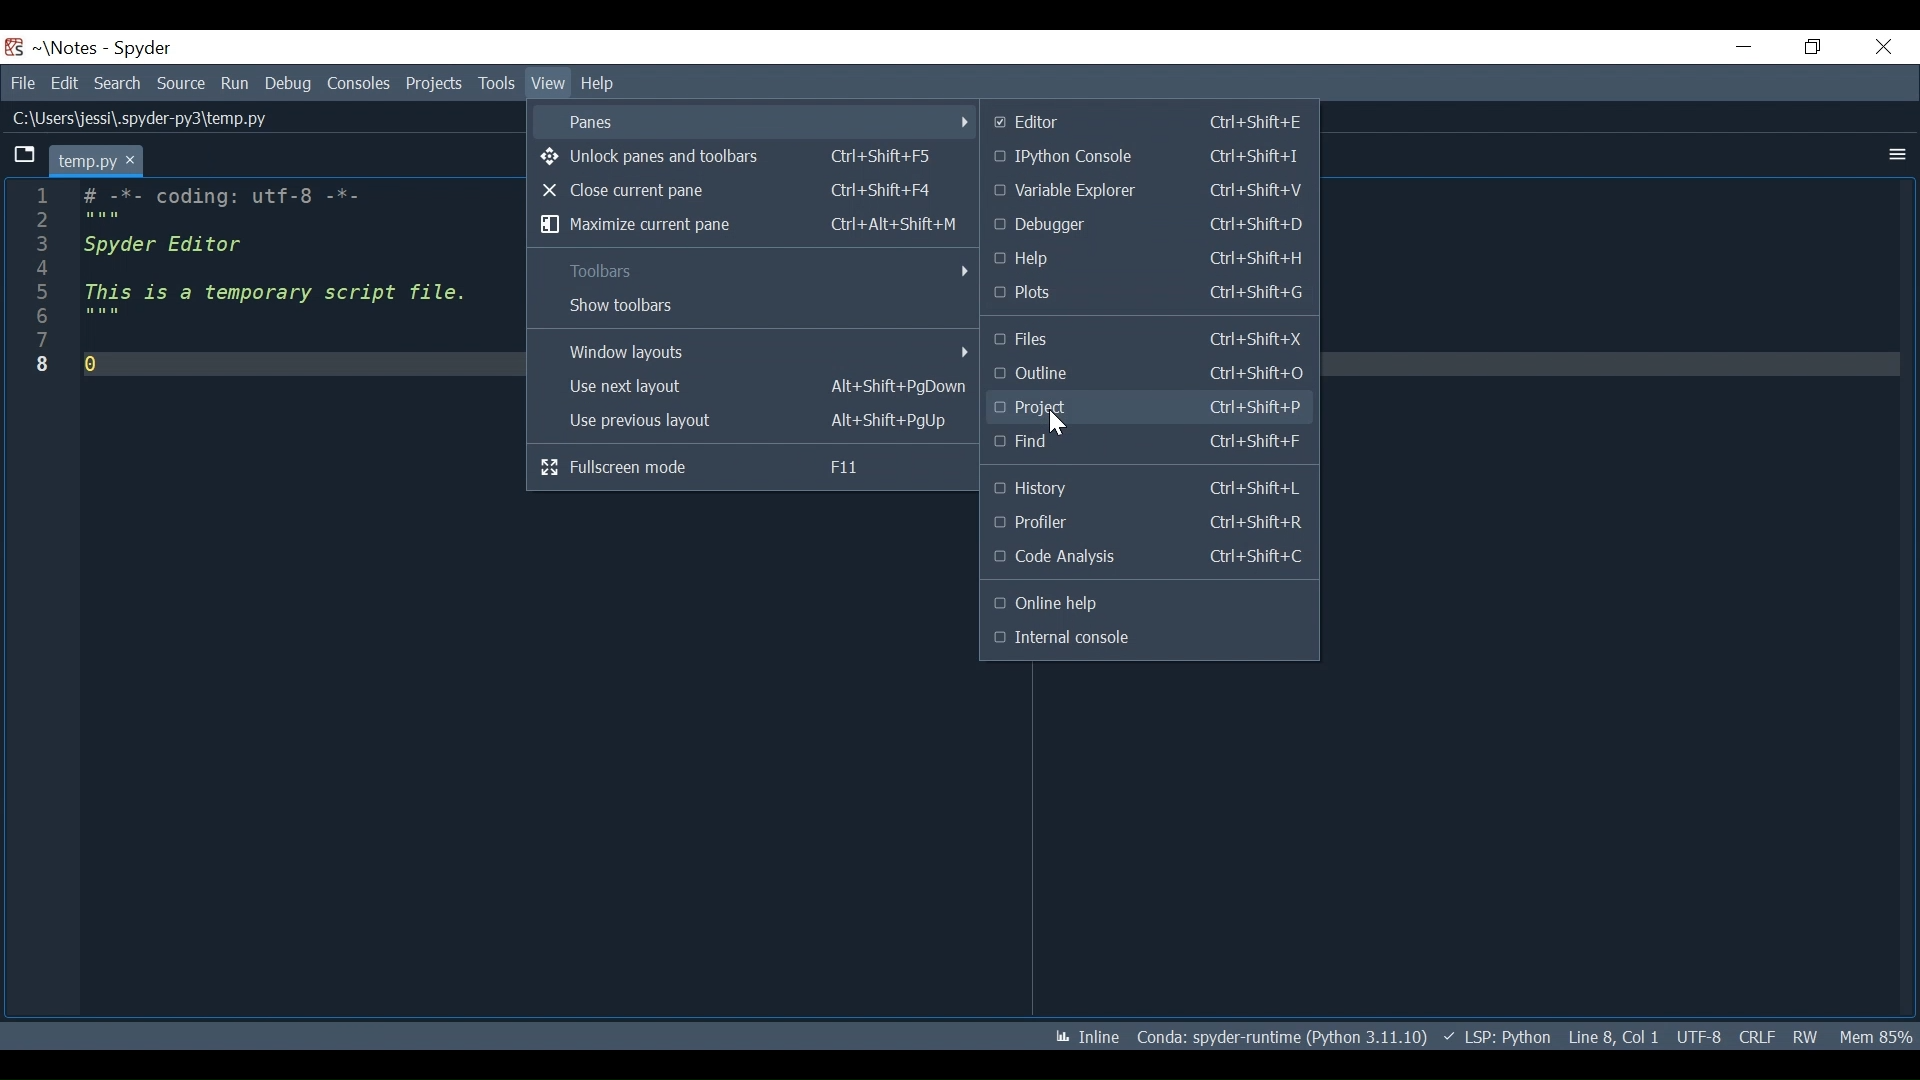 The width and height of the screenshot is (1920, 1080). What do you see at coordinates (264, 281) in the screenshot?
I see `# -*- coding: utf-8 -*-

Spyder Editor

This is a temporary script file.
0` at bounding box center [264, 281].